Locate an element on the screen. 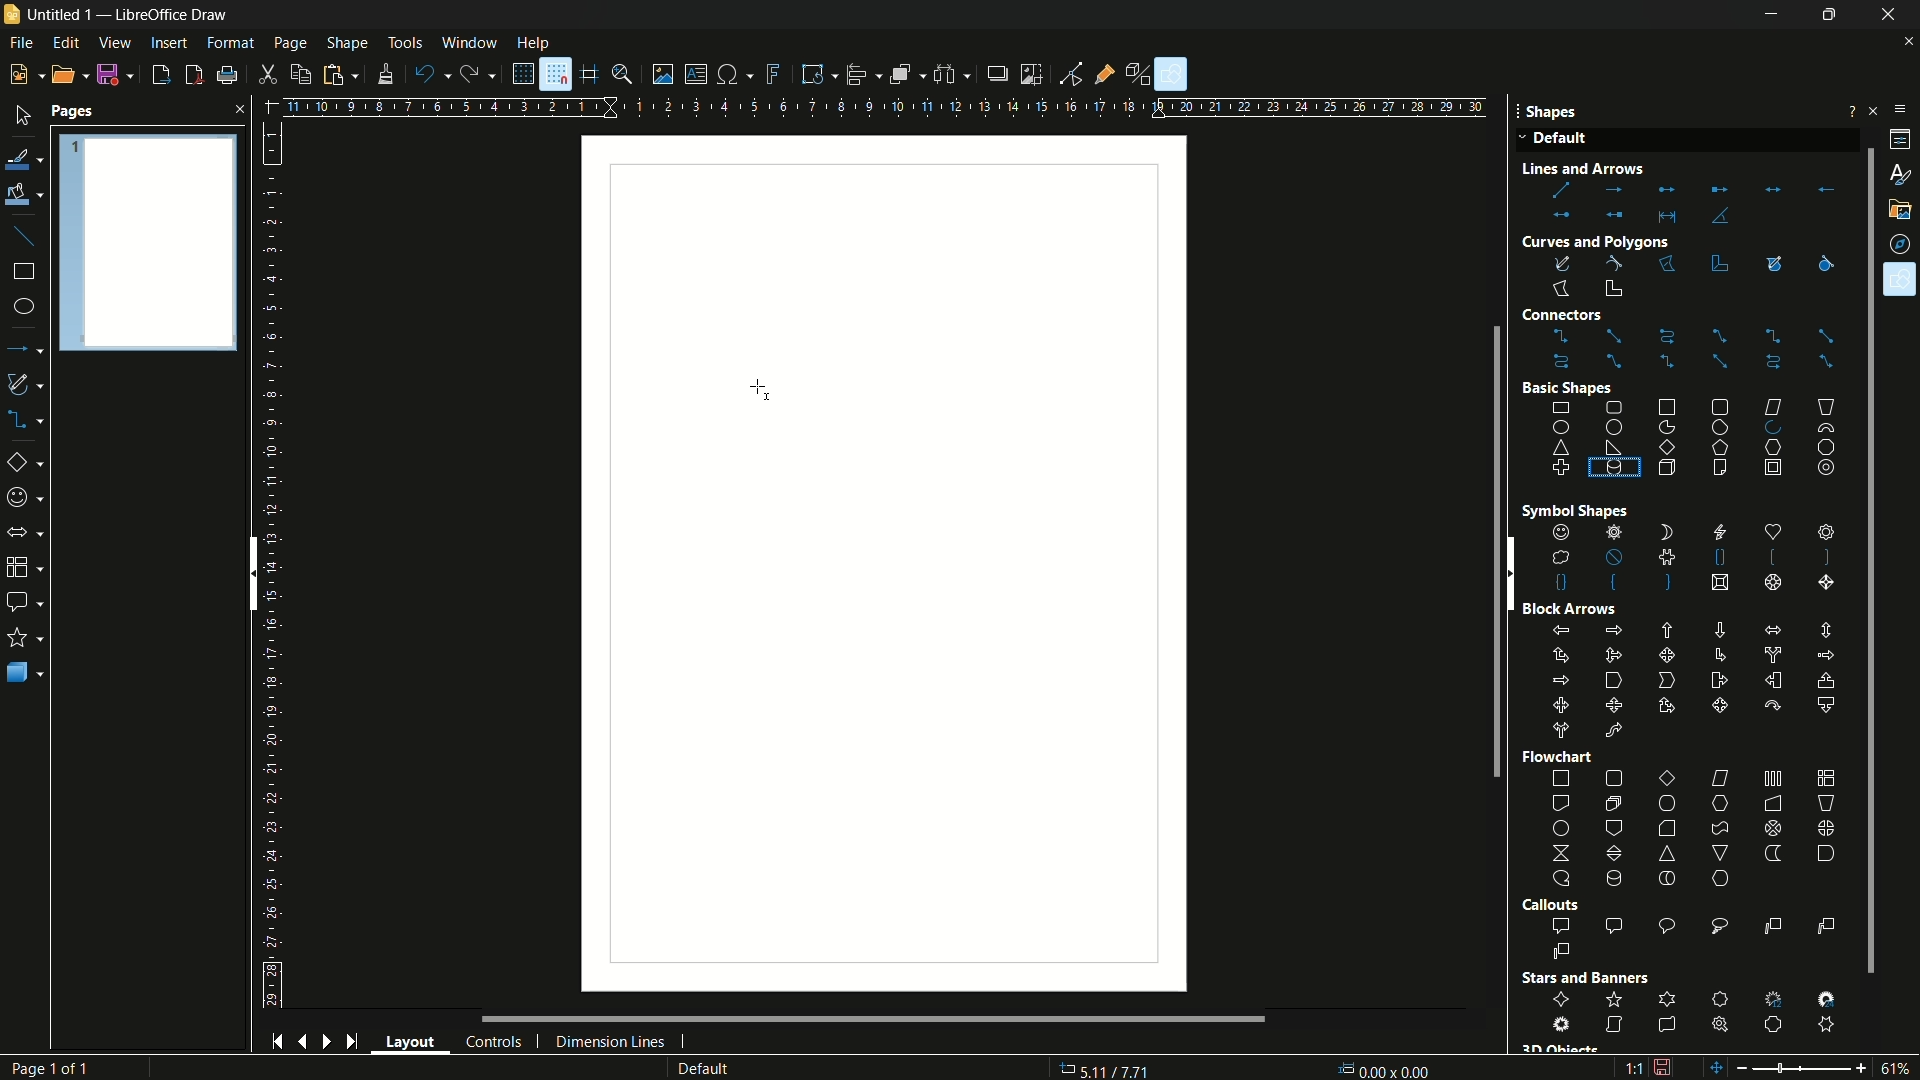 This screenshot has width=1920, height=1080. Symbol Shape is located at coordinates (1576, 509).